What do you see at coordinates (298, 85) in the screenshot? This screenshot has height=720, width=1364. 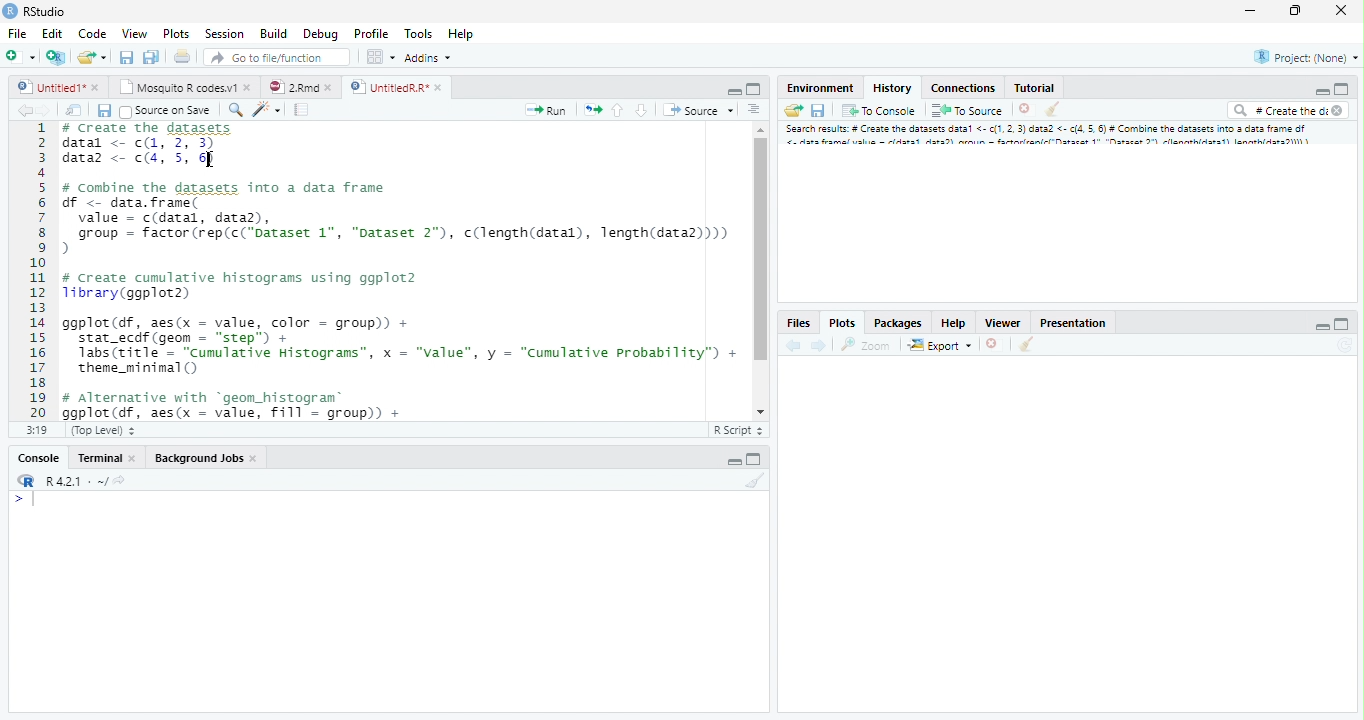 I see `2.Rmd` at bounding box center [298, 85].